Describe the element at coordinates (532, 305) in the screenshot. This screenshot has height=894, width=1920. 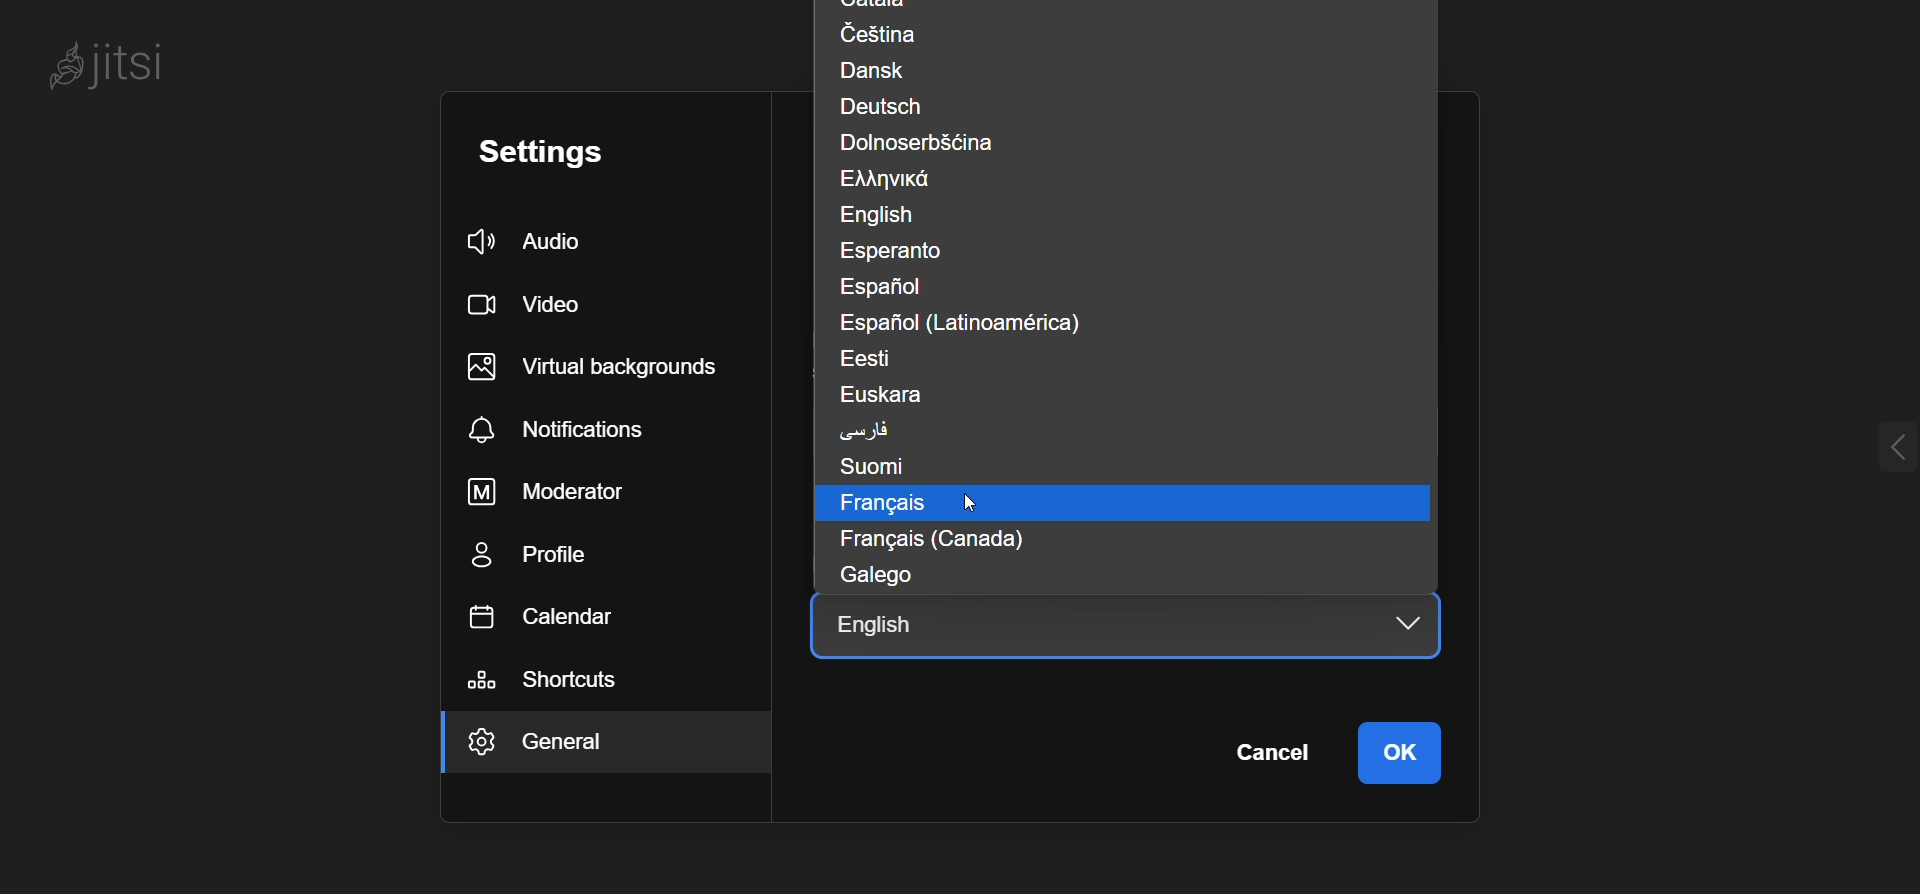
I see `video` at that location.